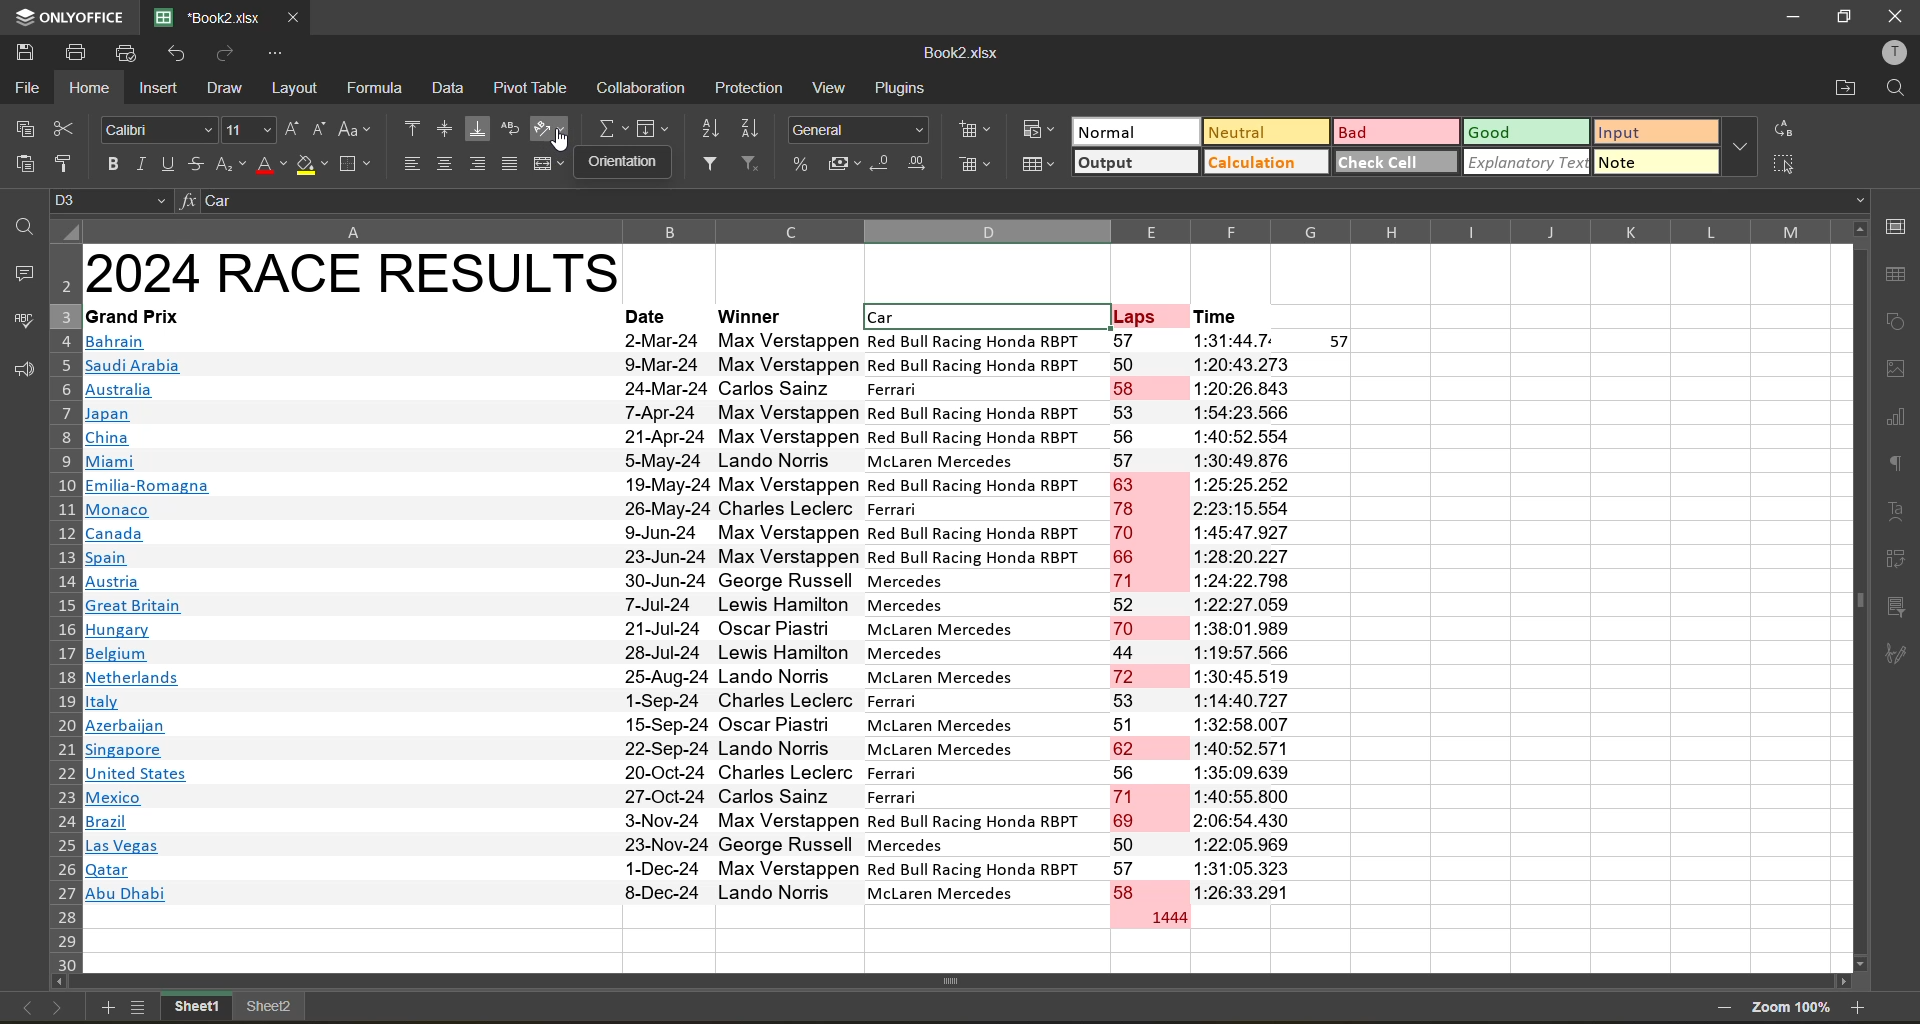 The image size is (1920, 1024). I want to click on images, so click(1897, 369).